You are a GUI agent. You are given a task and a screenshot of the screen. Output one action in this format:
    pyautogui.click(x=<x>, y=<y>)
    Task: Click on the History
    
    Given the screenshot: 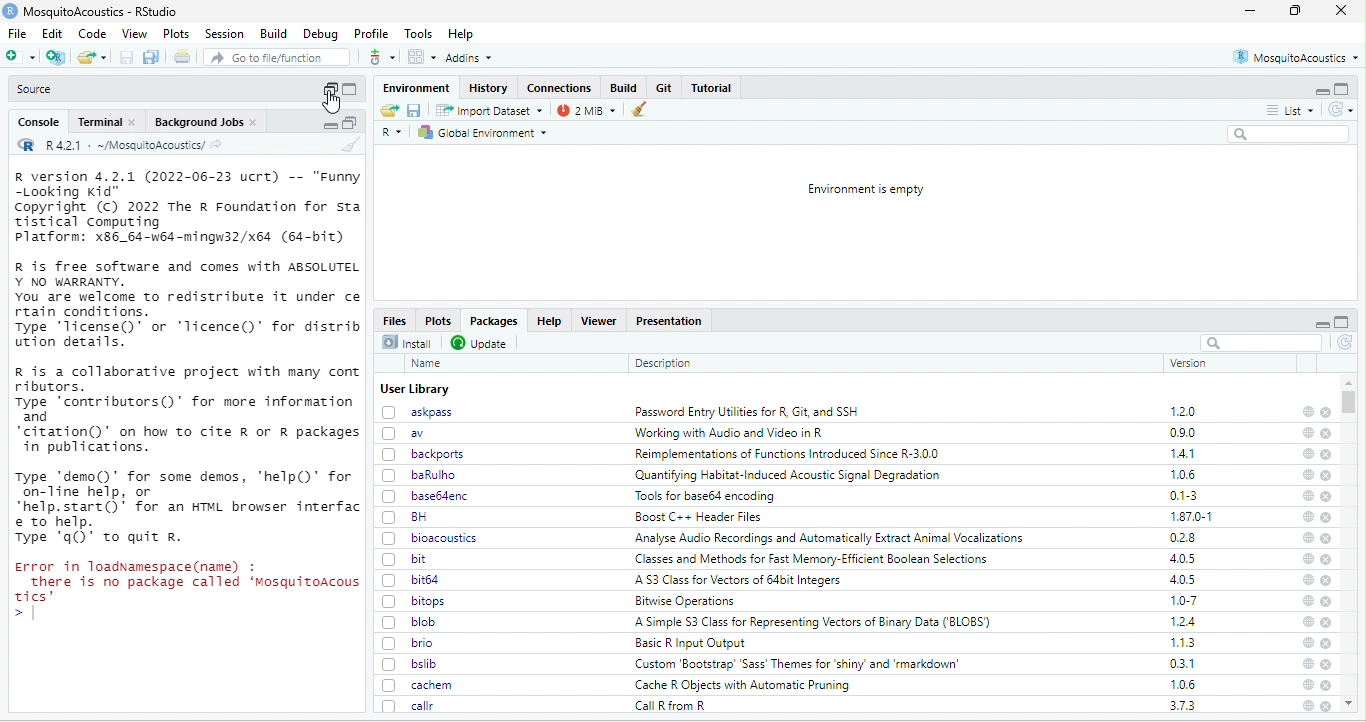 What is the action you would take?
    pyautogui.click(x=488, y=89)
    